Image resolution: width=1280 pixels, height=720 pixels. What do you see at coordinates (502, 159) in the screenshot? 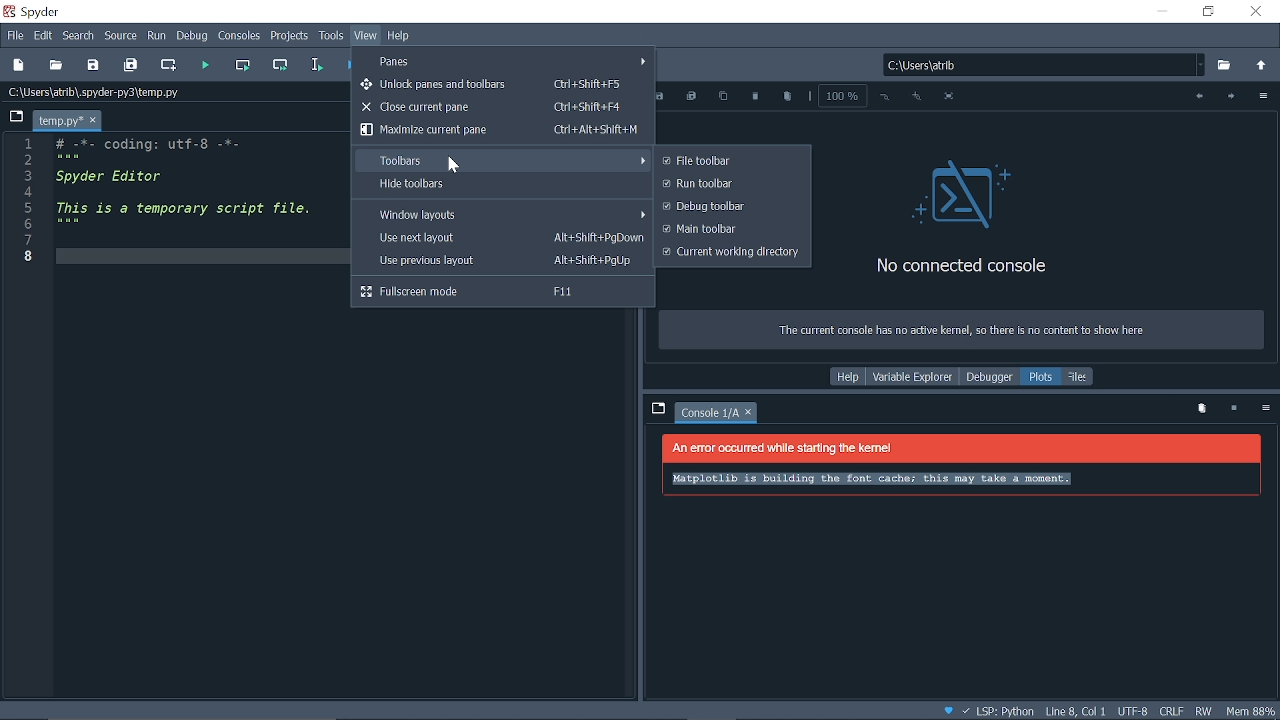
I see `Toolbars` at bounding box center [502, 159].